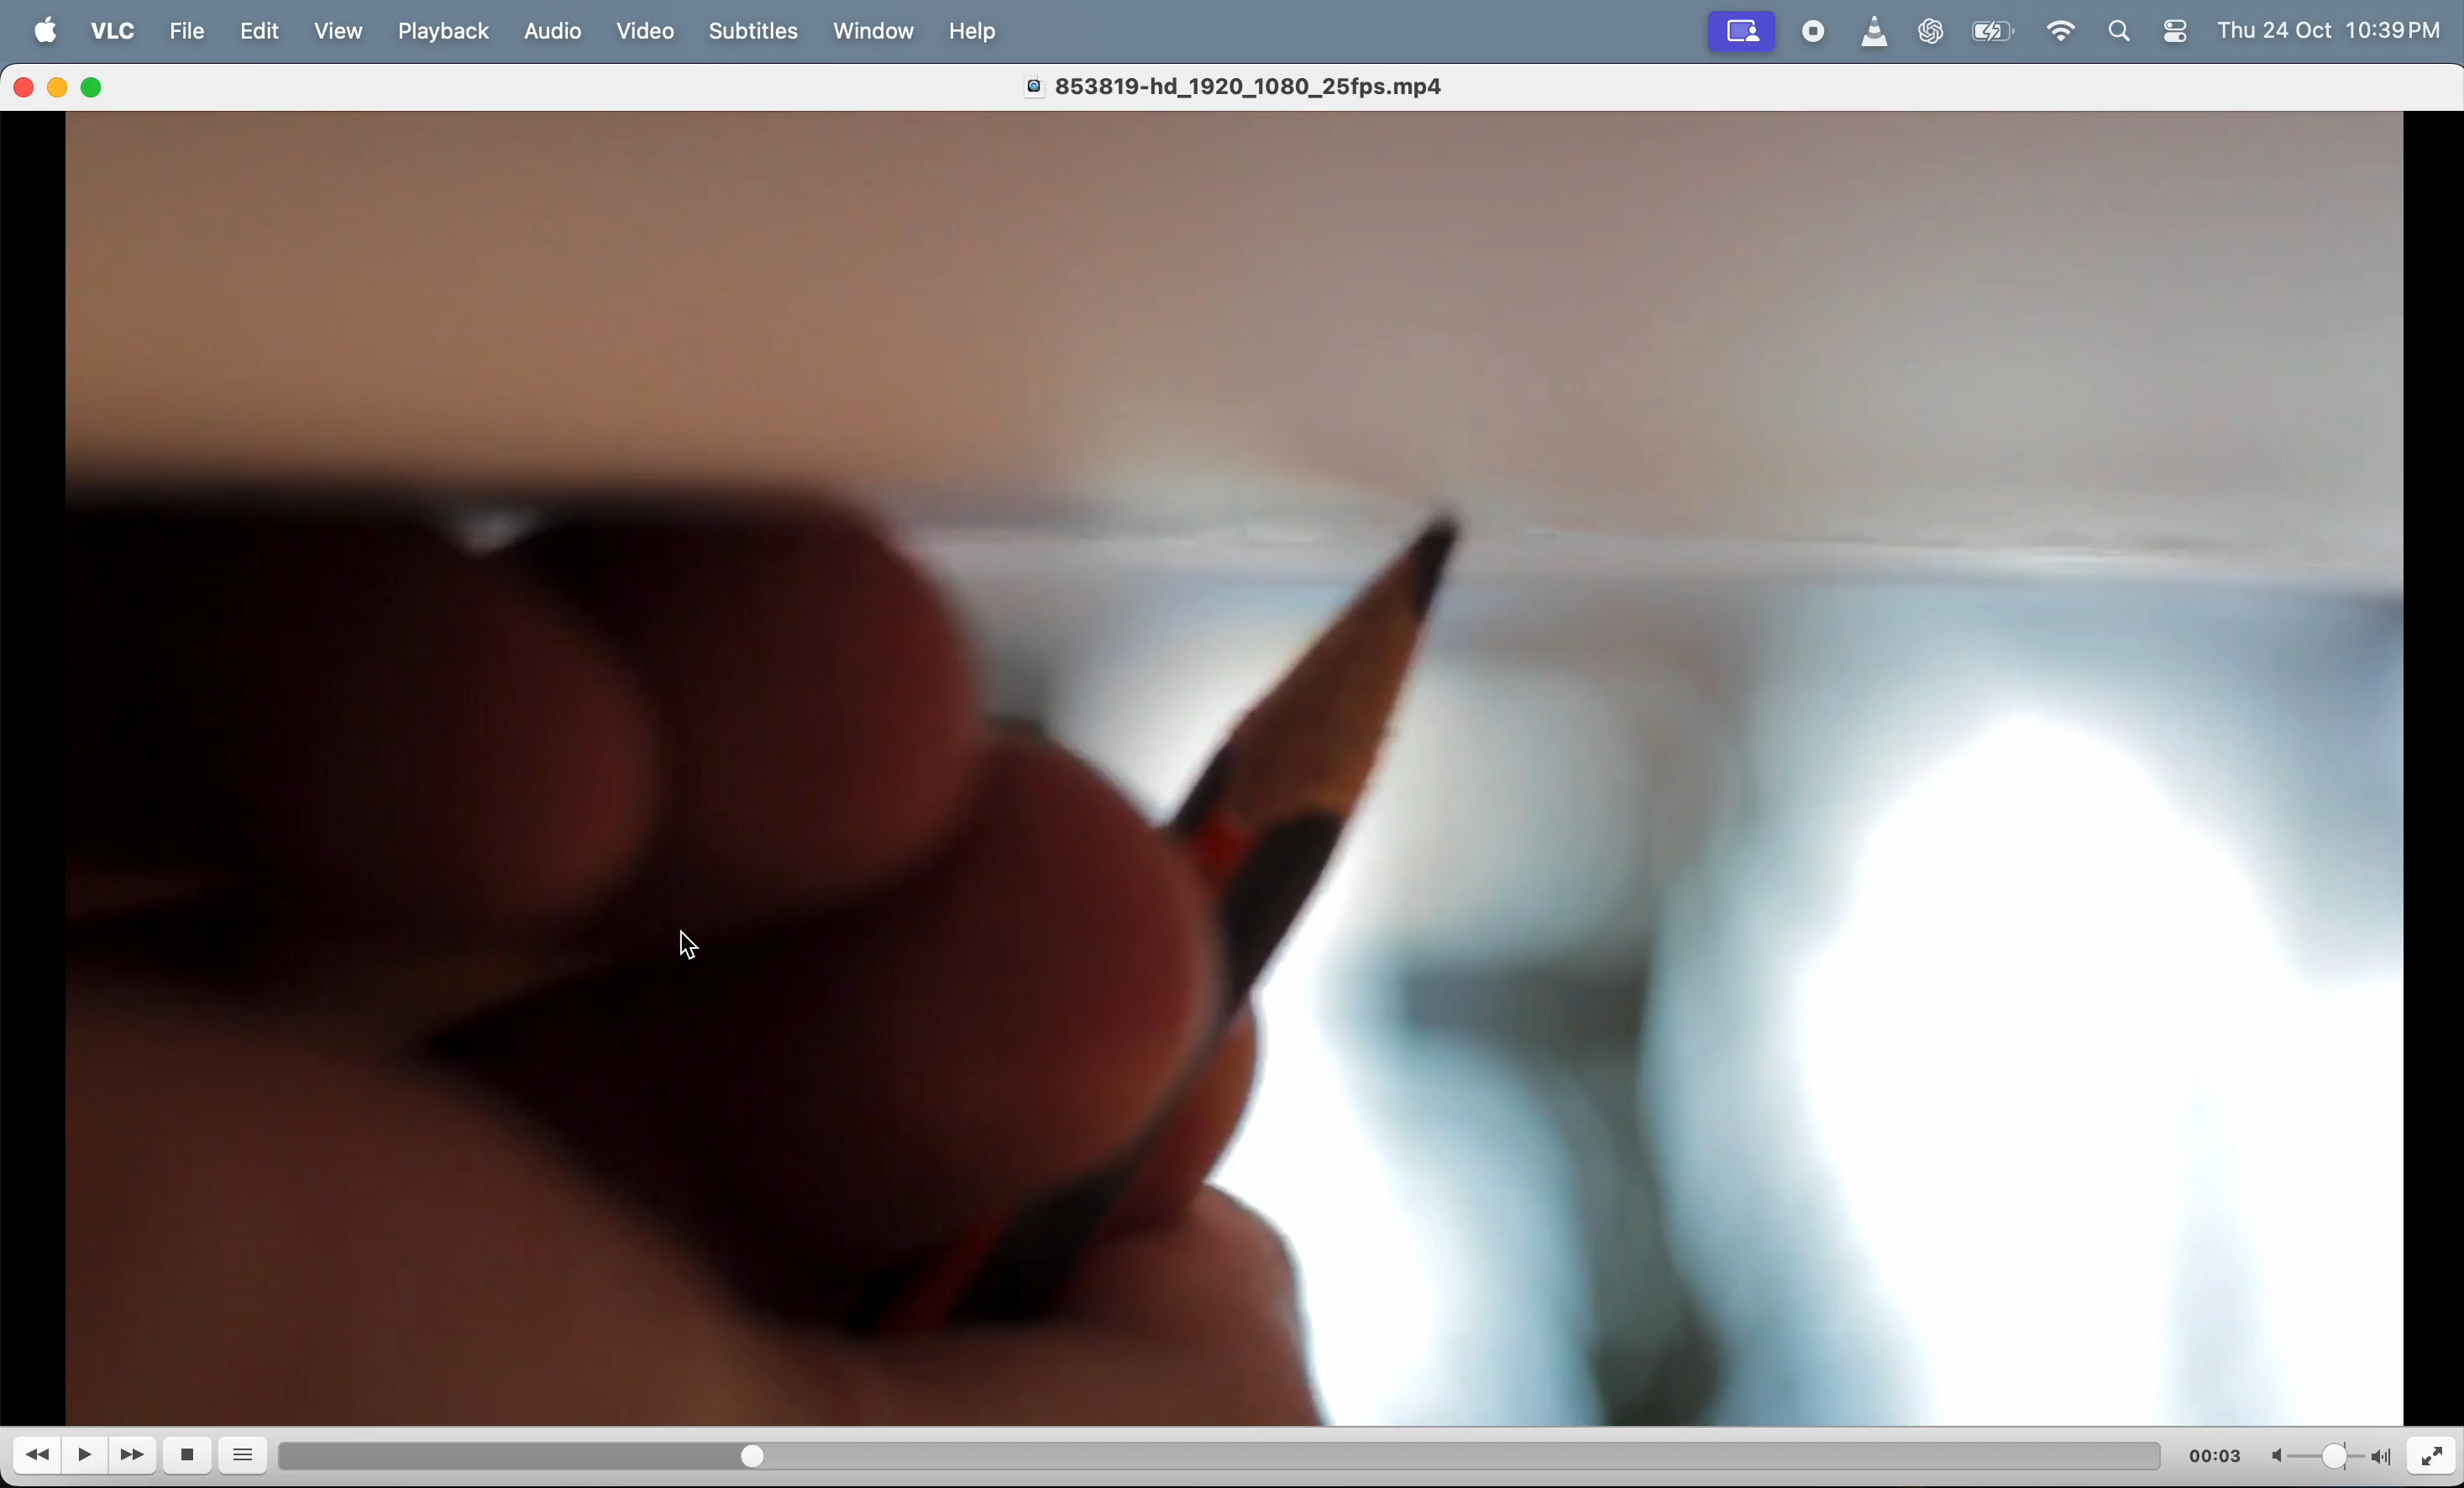 Image resolution: width=2464 pixels, height=1488 pixels. I want to click on help, so click(978, 34).